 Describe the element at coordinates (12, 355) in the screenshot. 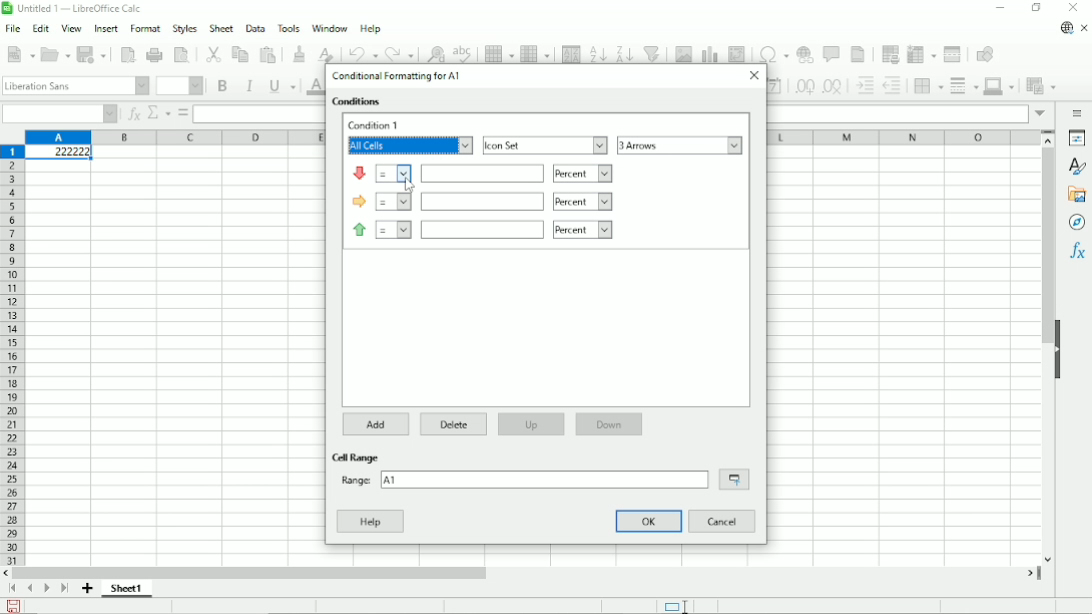

I see `Row headings` at that location.